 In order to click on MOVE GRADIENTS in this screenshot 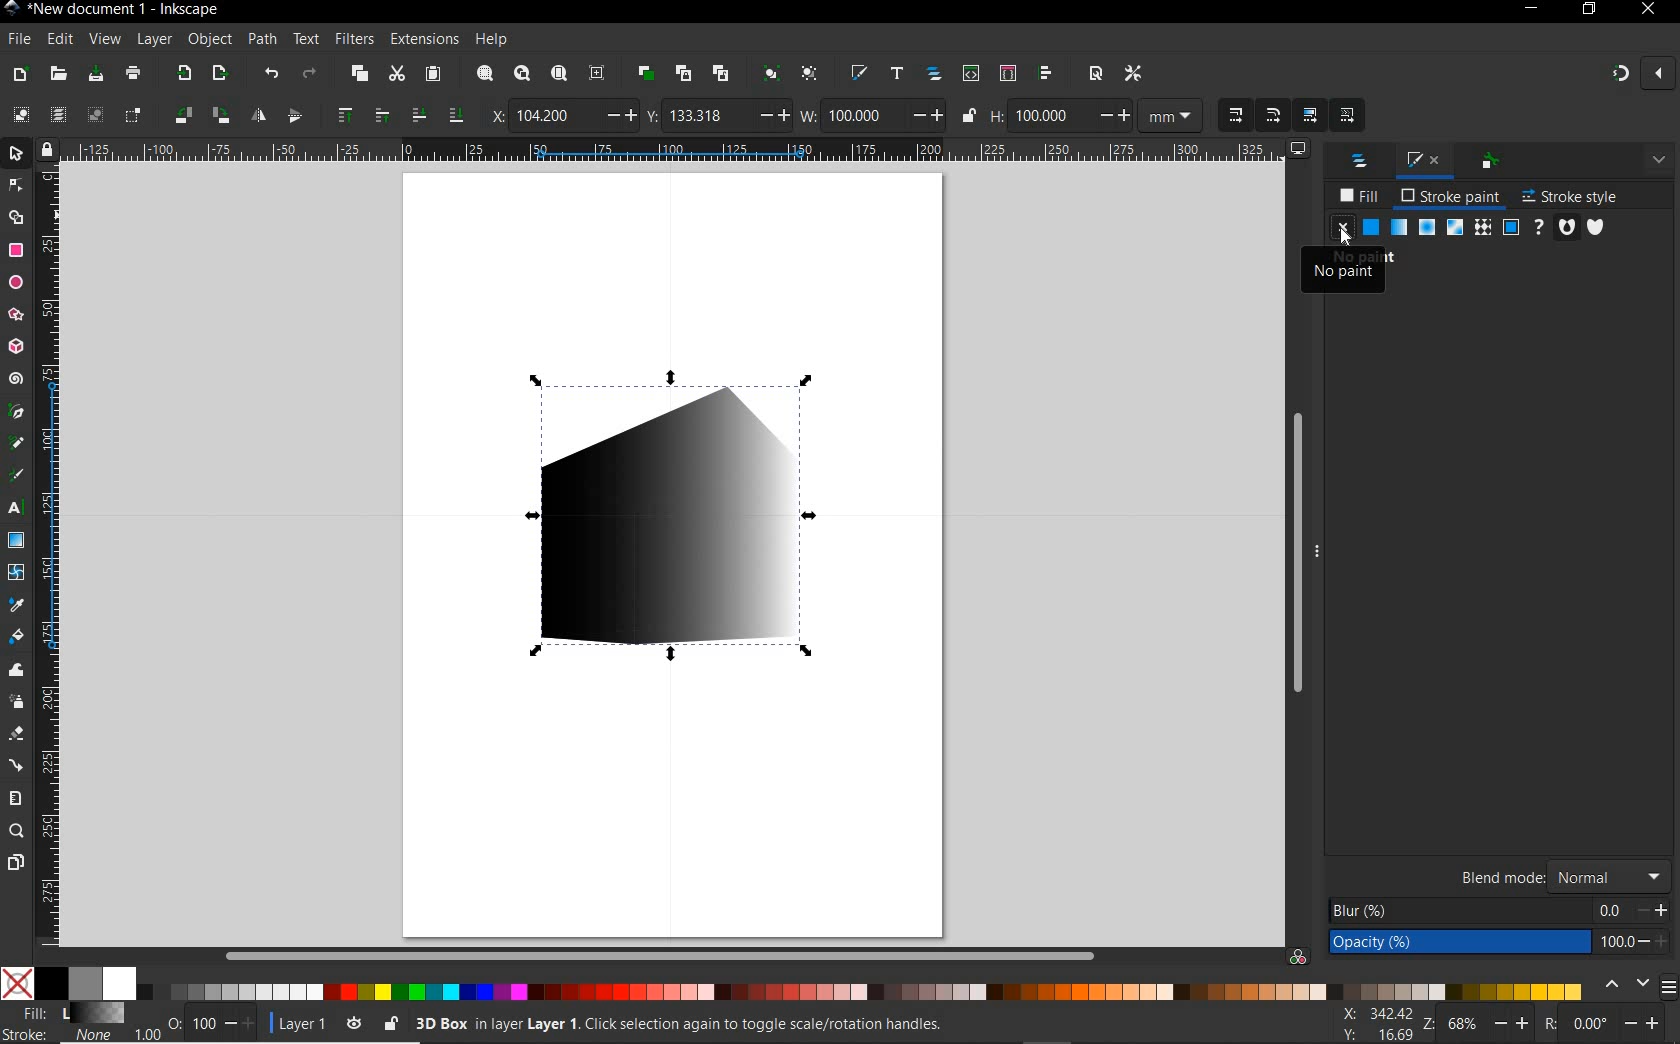, I will do `click(1311, 113)`.